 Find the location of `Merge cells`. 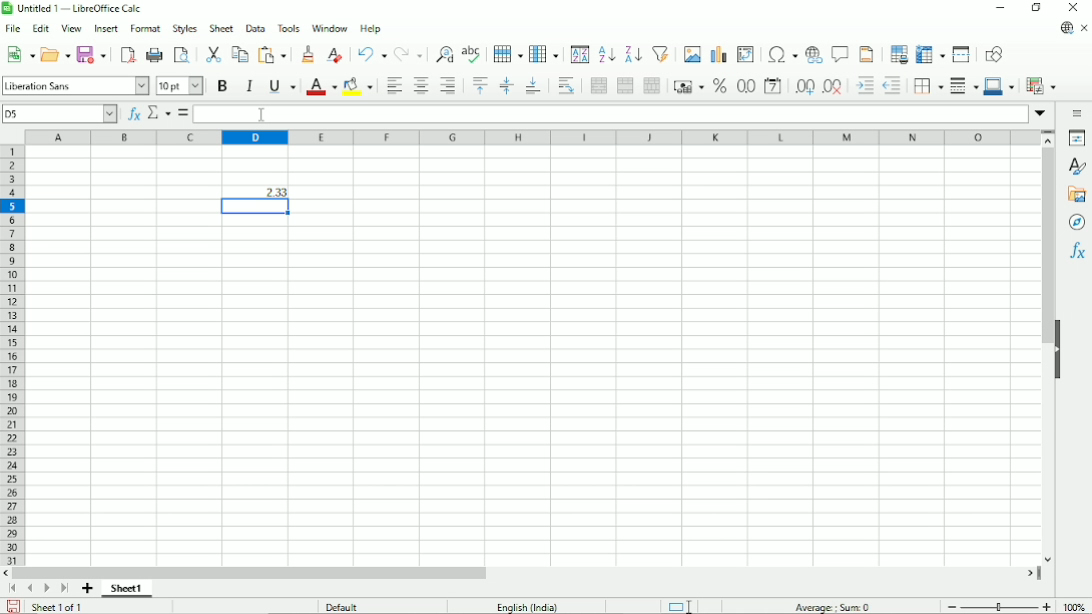

Merge cells is located at coordinates (625, 86).